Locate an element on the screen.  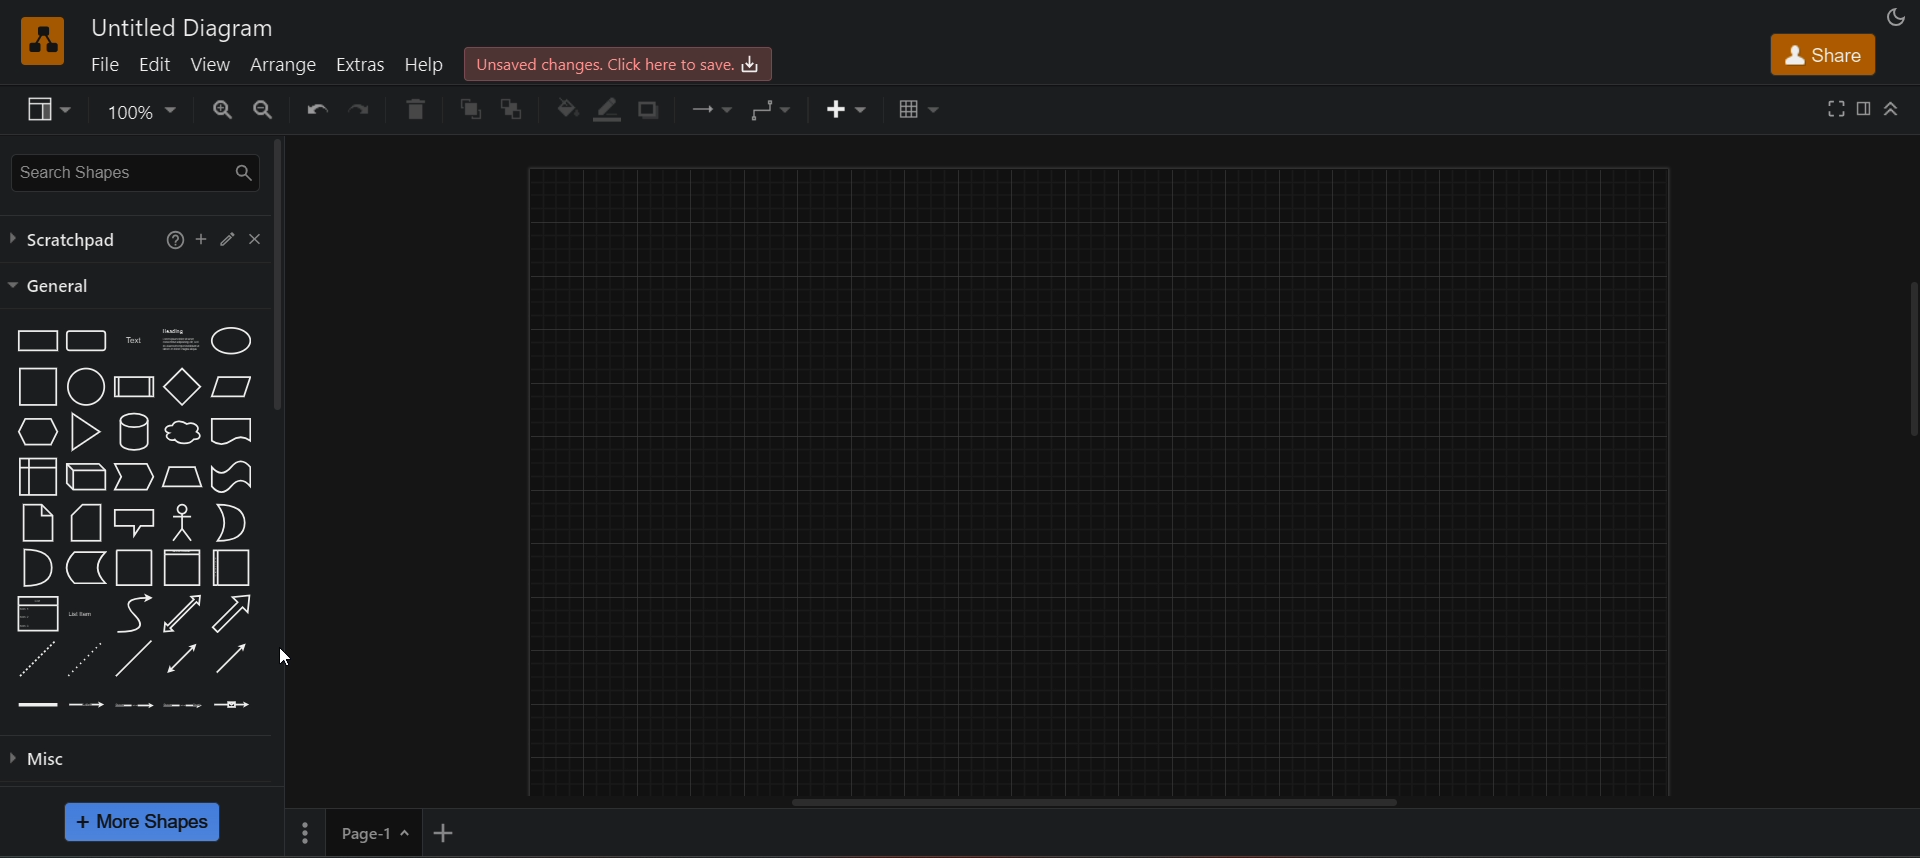
vertical scroll bar is located at coordinates (283, 278).